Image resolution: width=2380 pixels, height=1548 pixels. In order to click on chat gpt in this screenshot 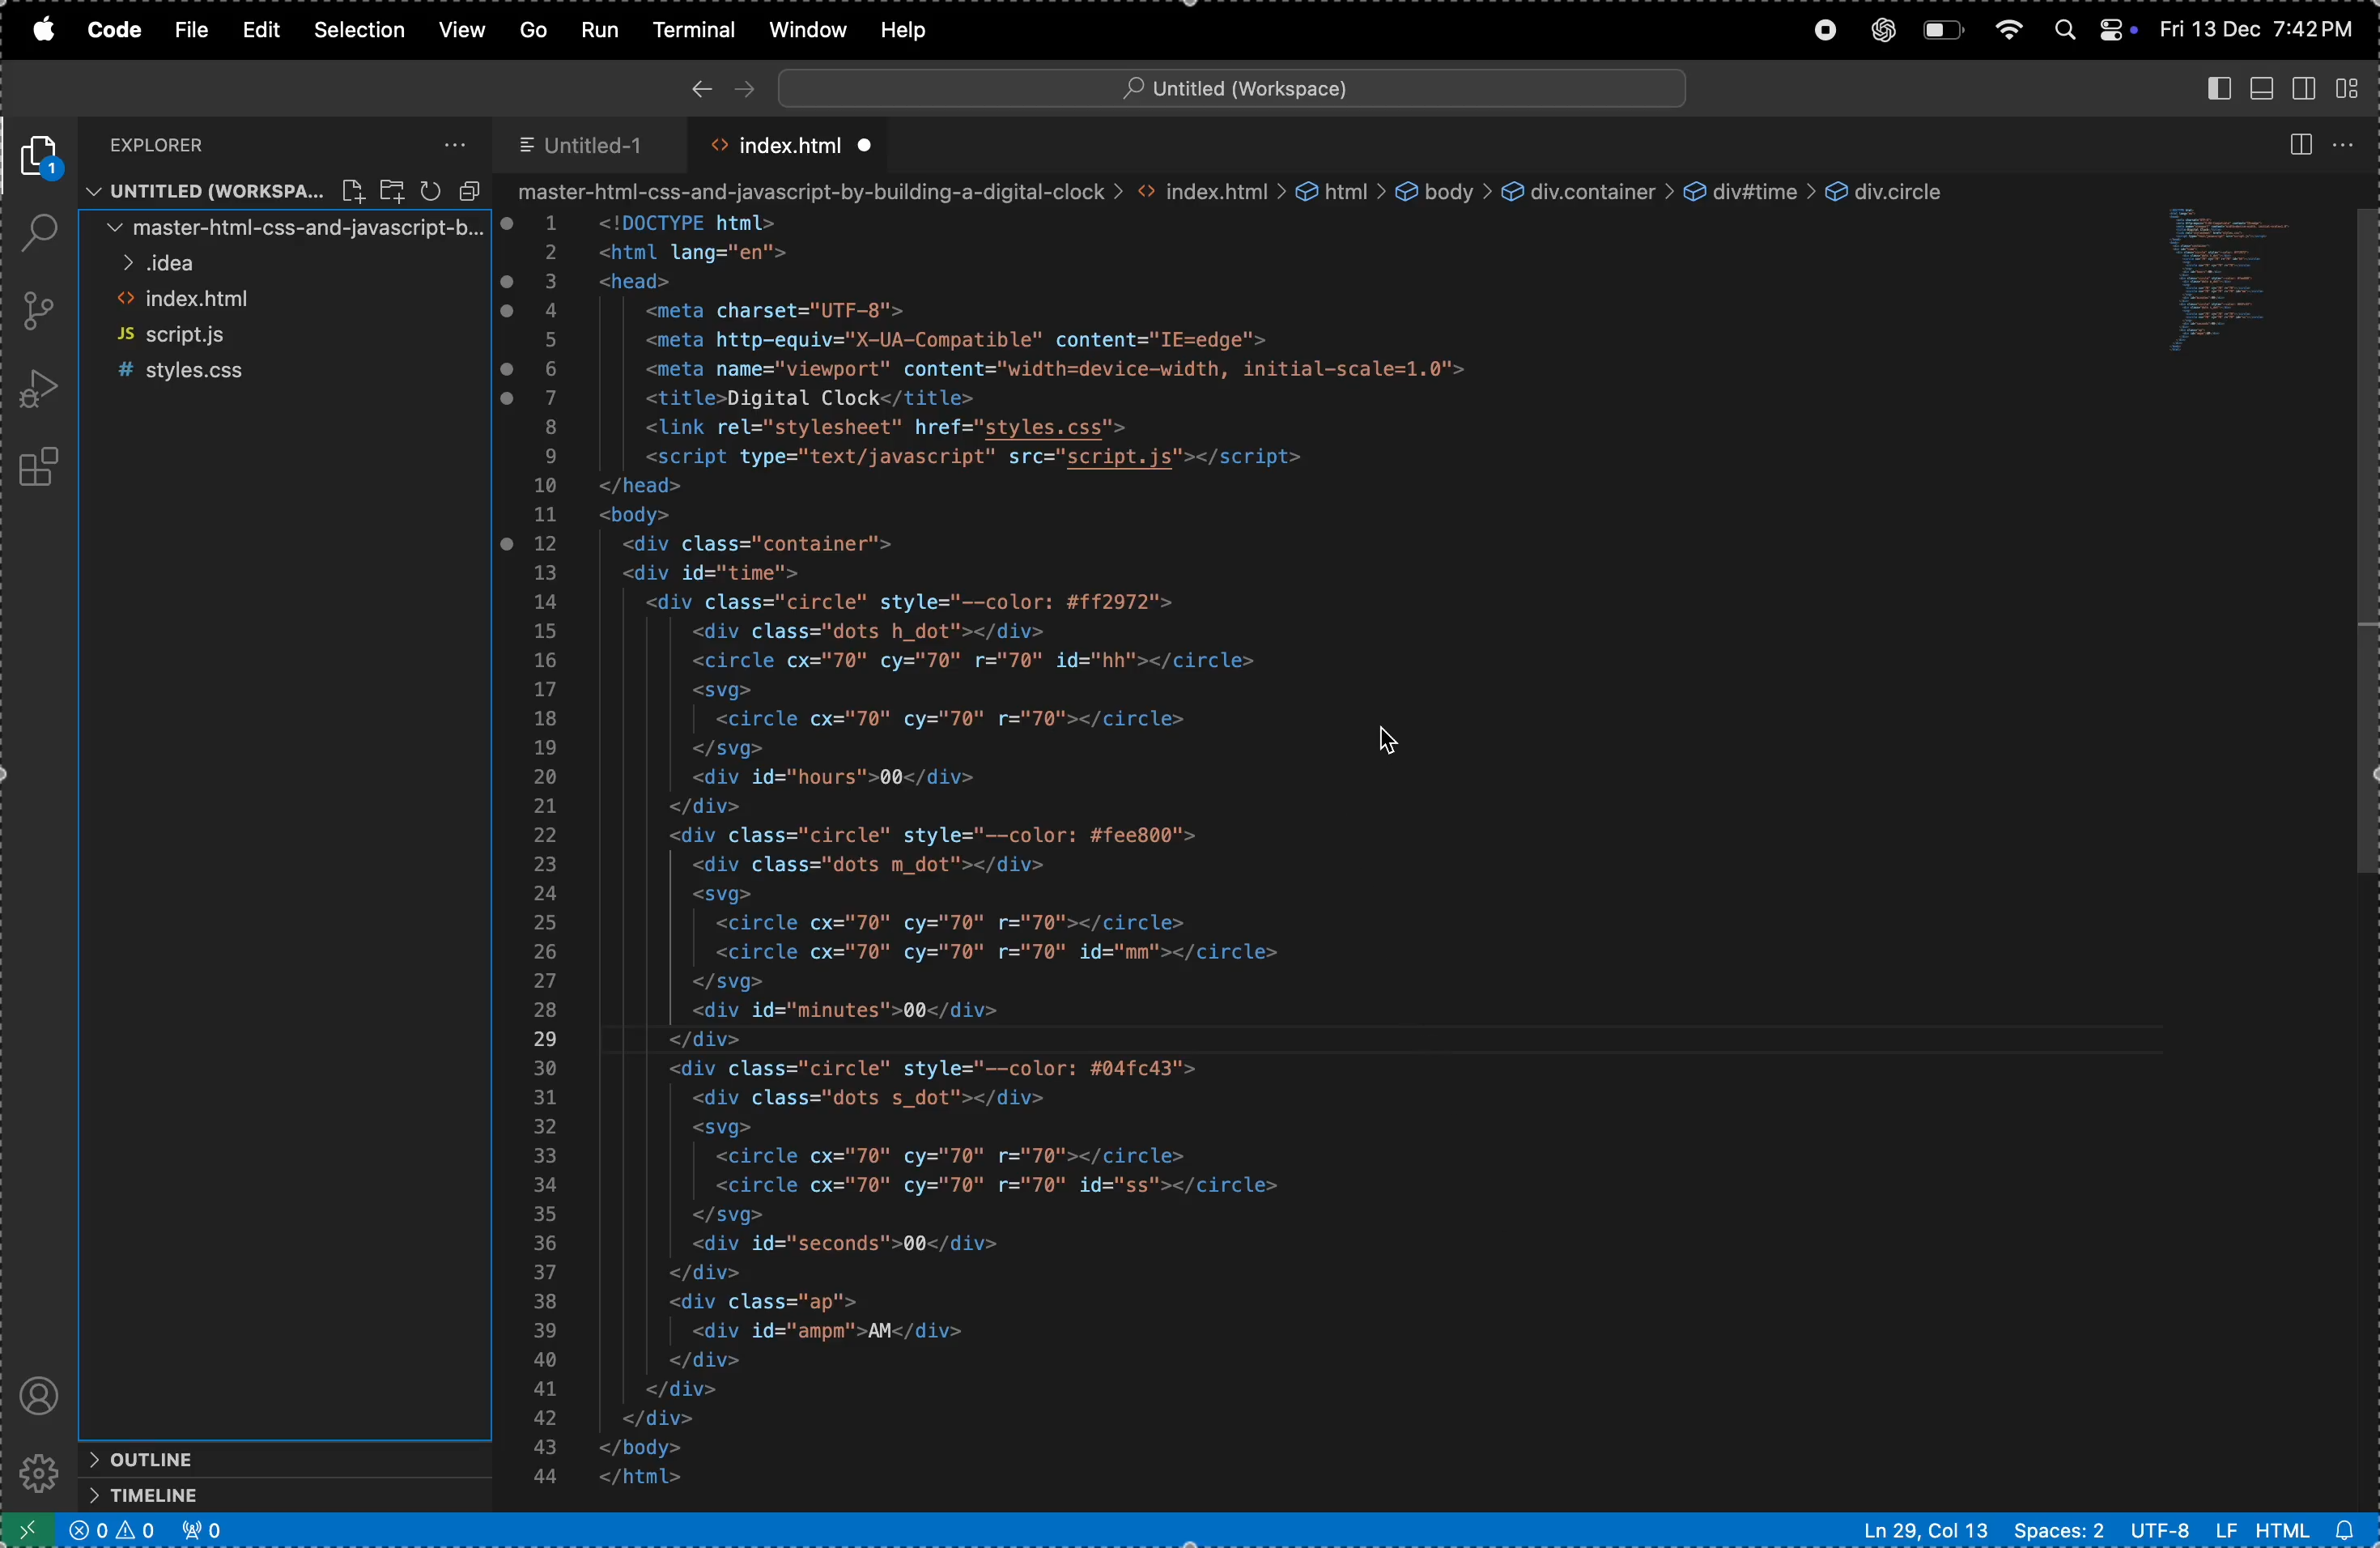, I will do `click(1882, 30)`.